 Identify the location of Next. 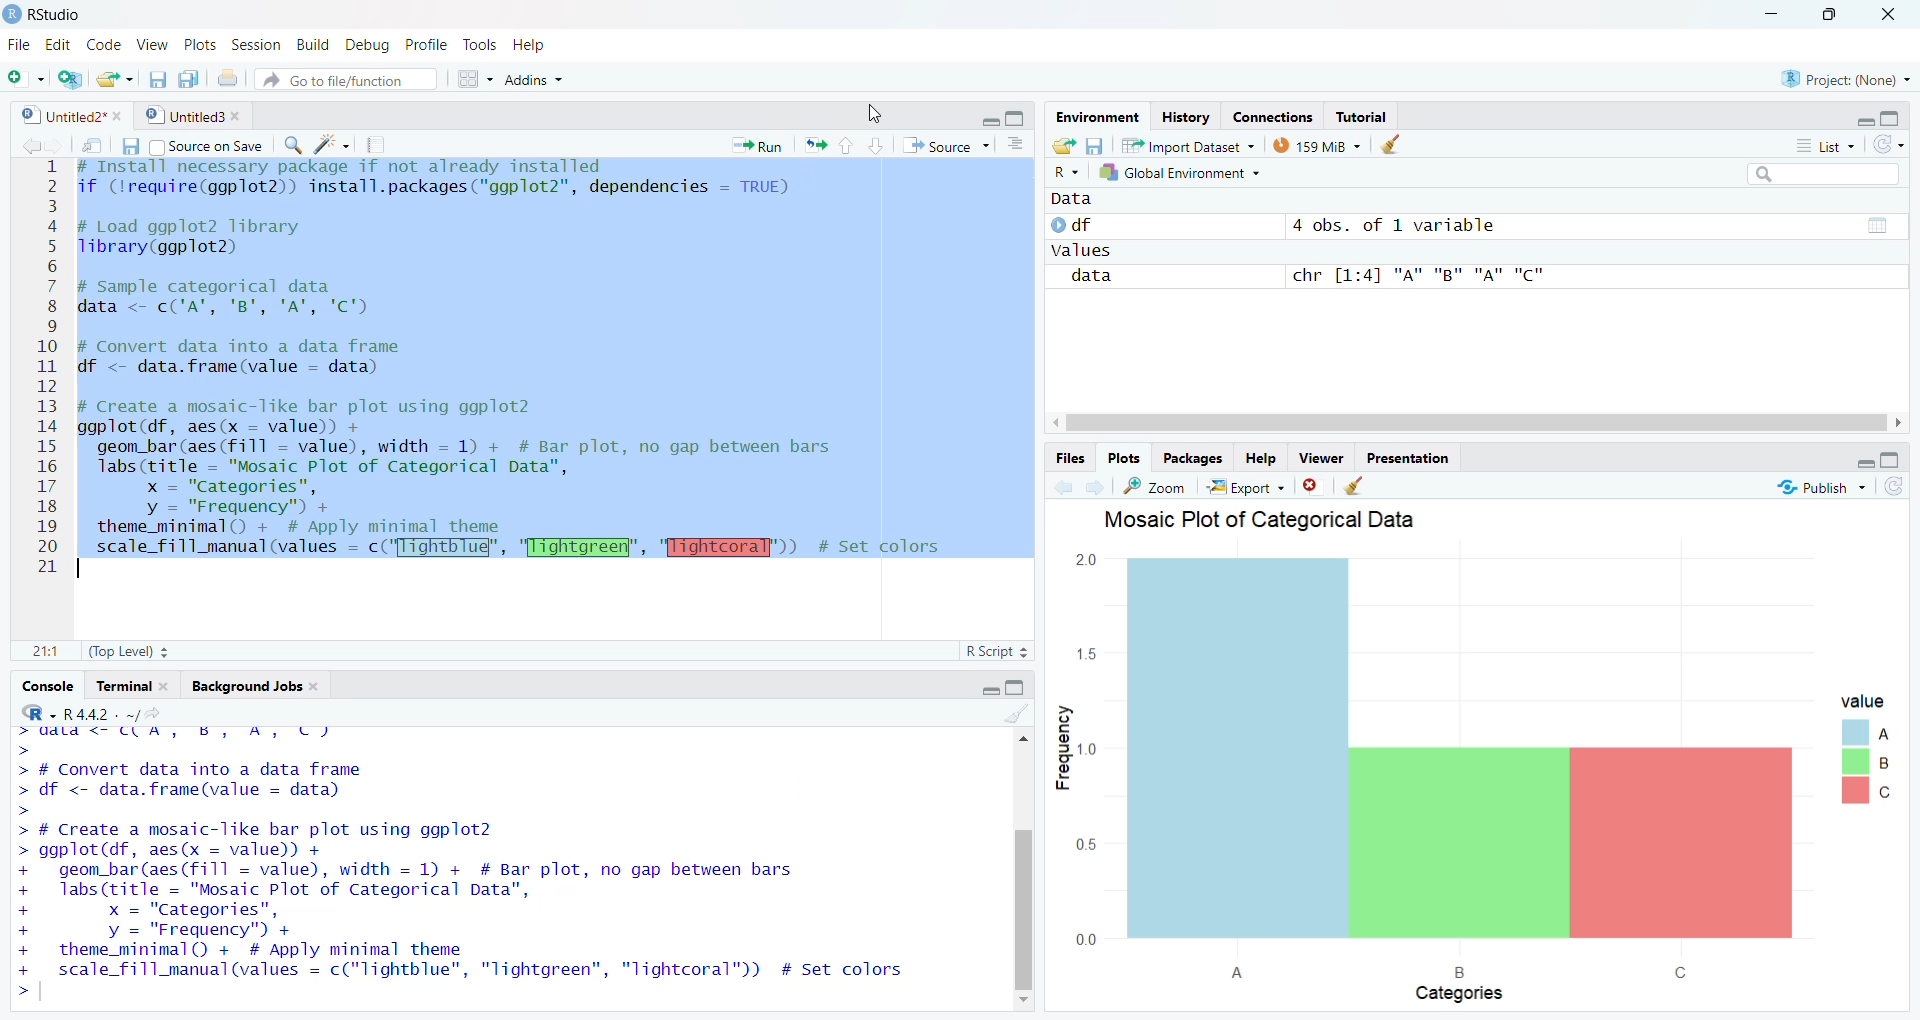
(1094, 487).